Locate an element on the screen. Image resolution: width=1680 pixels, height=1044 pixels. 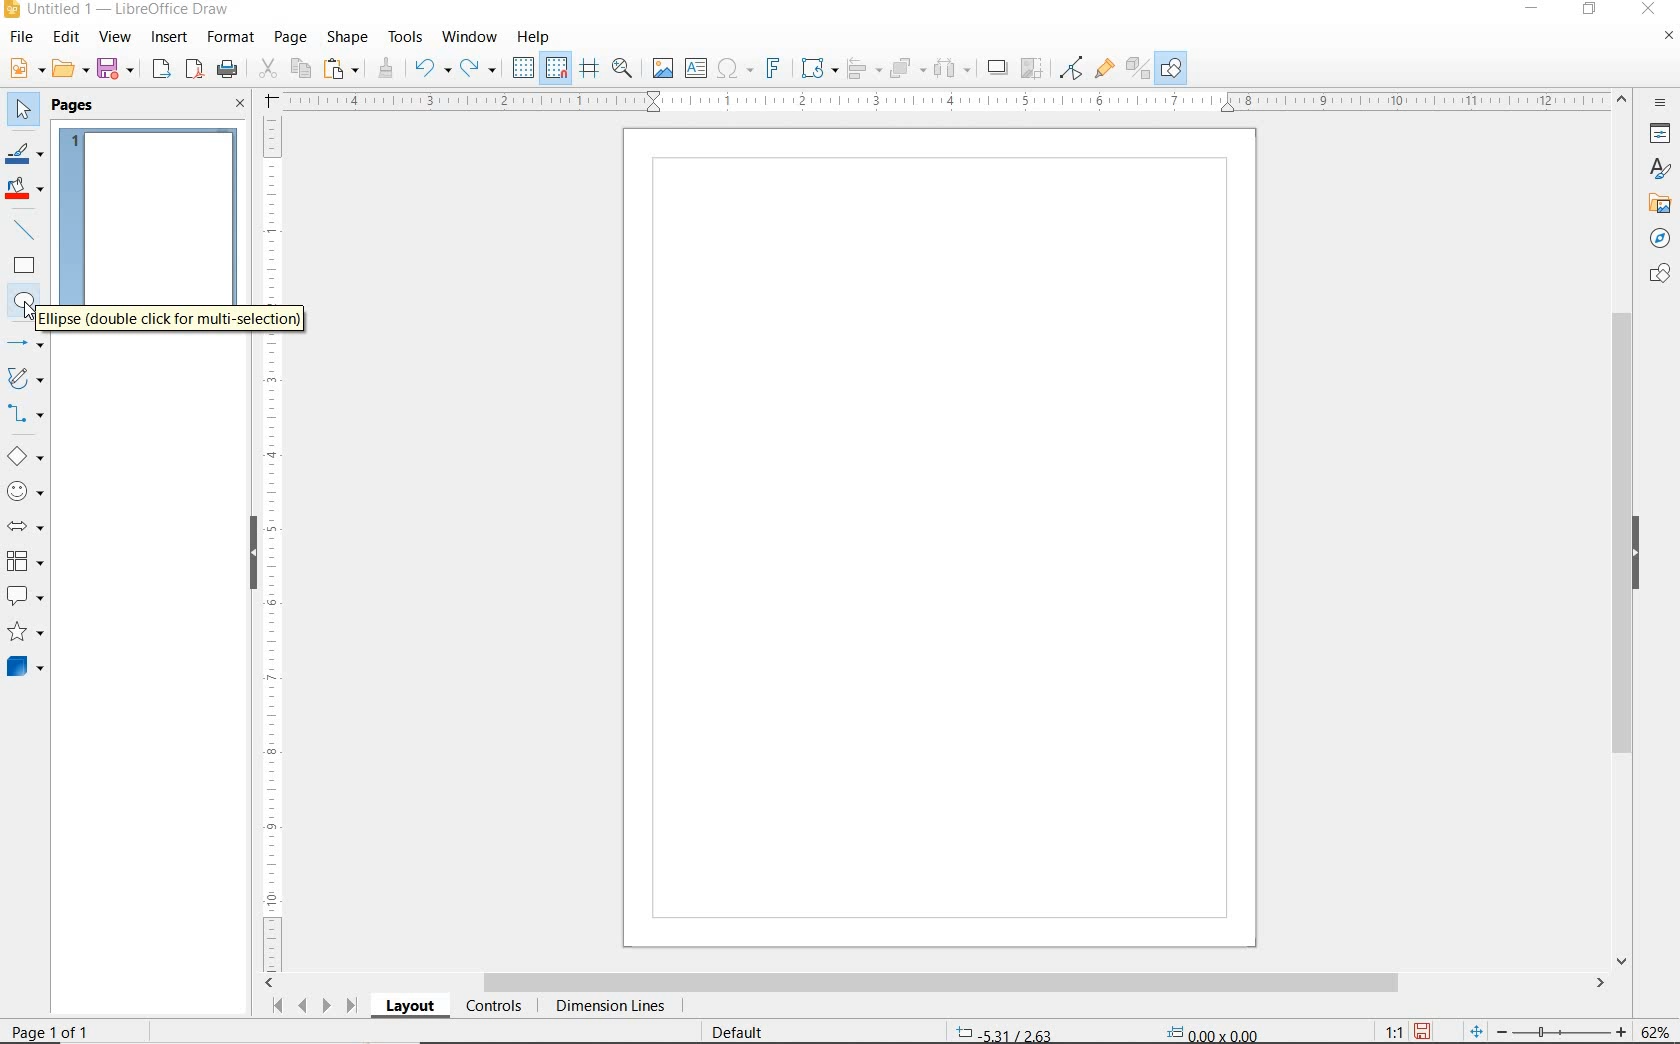
SYMBOL SHAPES is located at coordinates (26, 491).